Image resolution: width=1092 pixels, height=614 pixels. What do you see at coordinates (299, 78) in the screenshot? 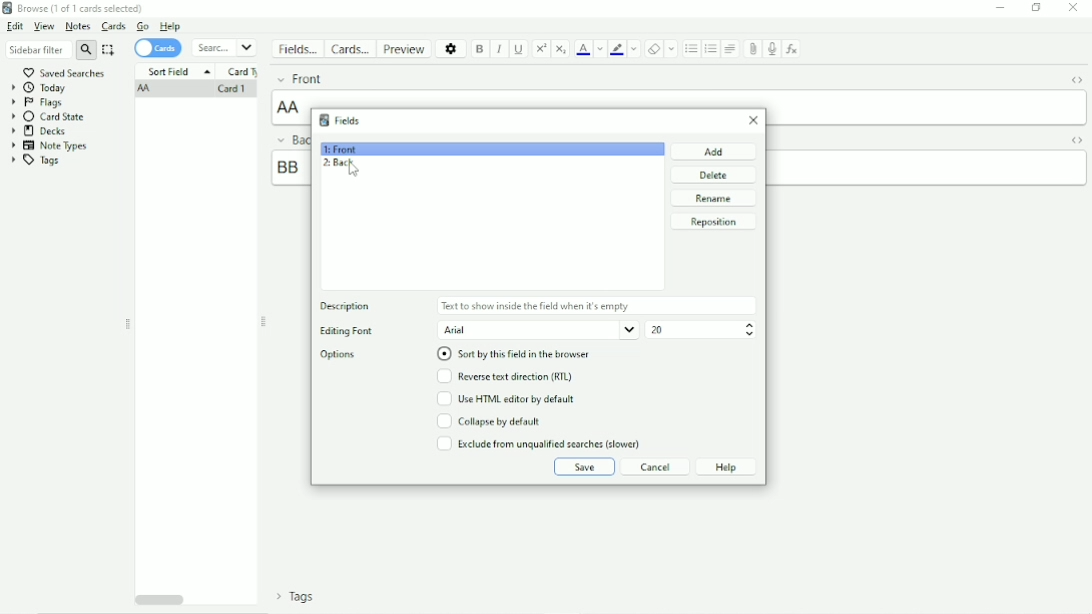
I see `Front` at bounding box center [299, 78].